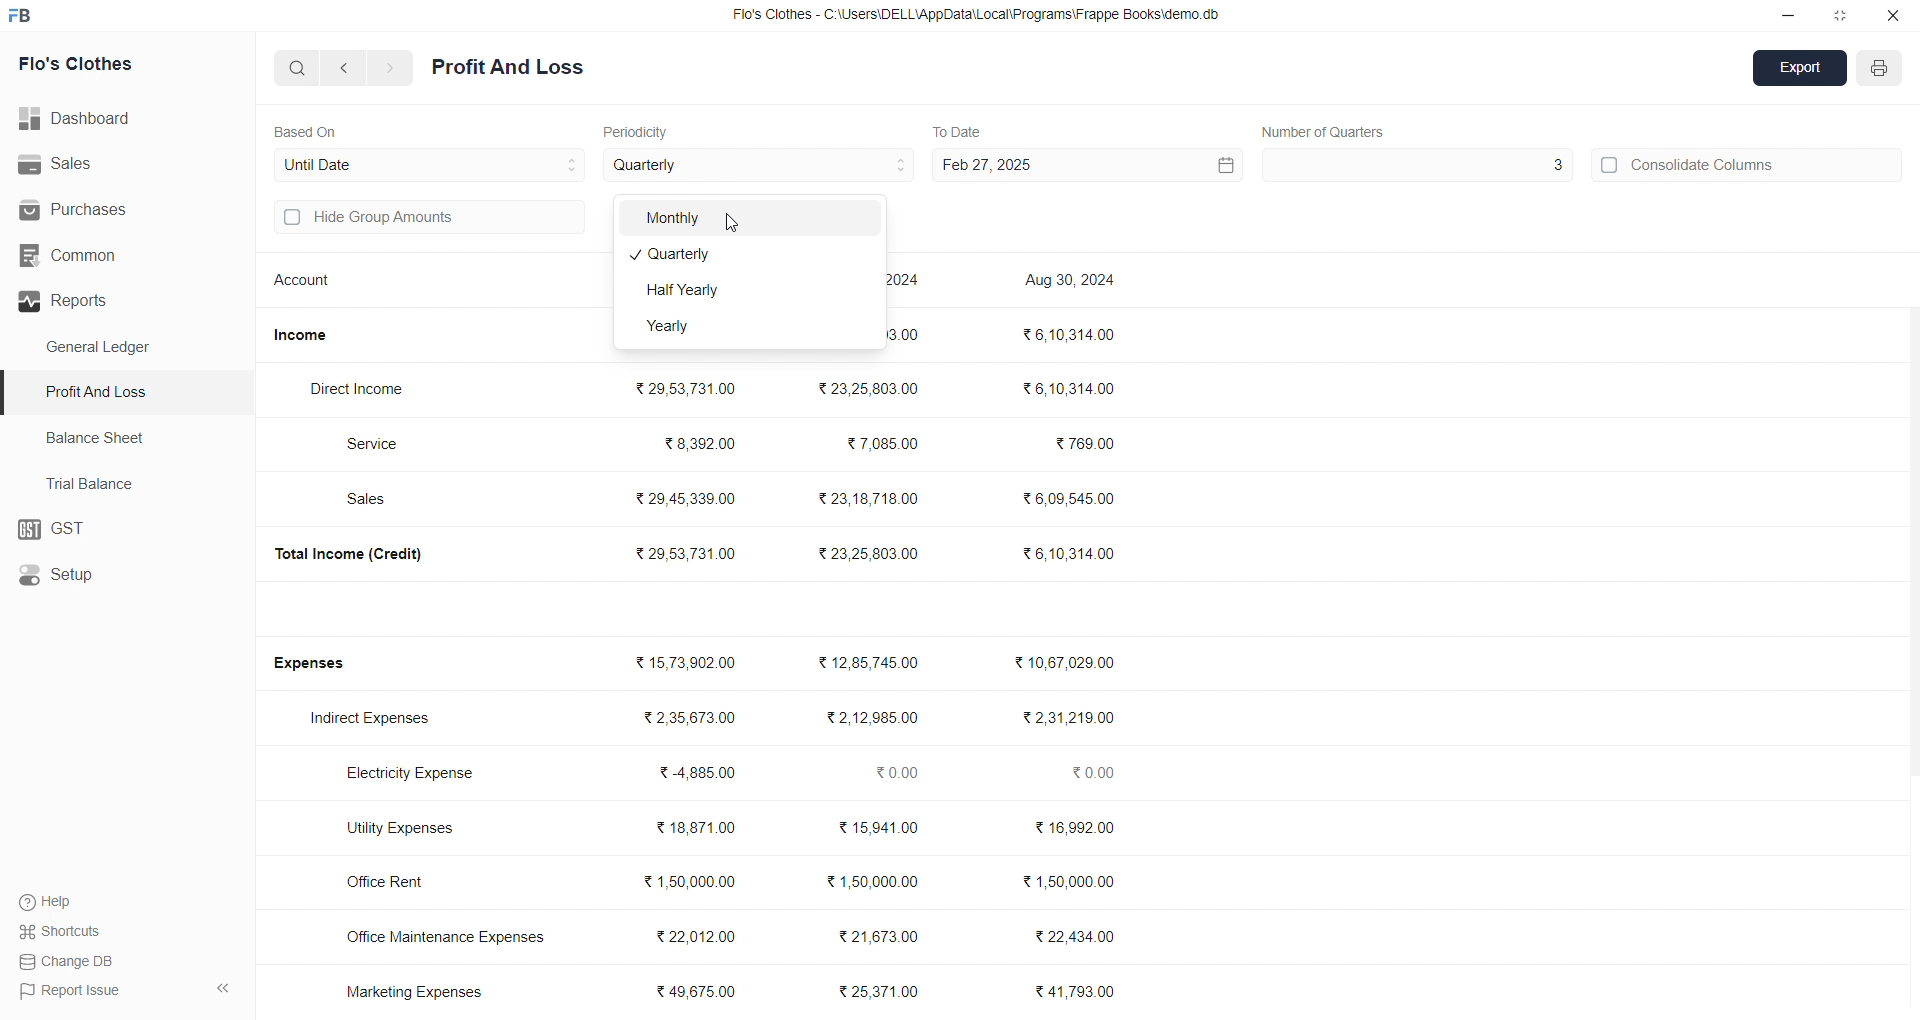 This screenshot has height=1020, width=1920. Describe the element at coordinates (871, 883) in the screenshot. I see `₹150,000.00` at that location.